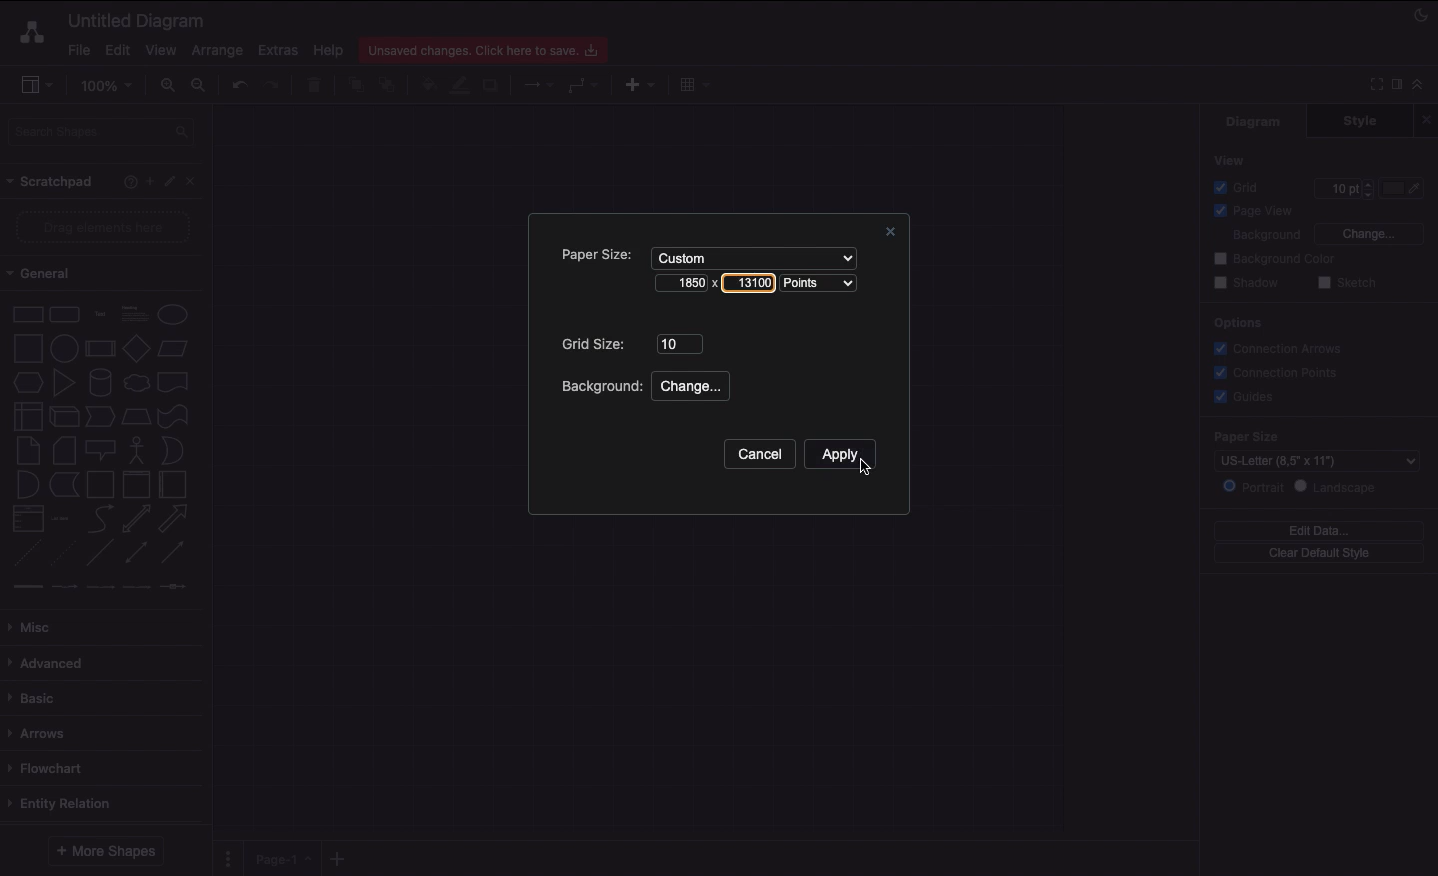  What do you see at coordinates (1348, 284) in the screenshot?
I see `Sketch ` at bounding box center [1348, 284].